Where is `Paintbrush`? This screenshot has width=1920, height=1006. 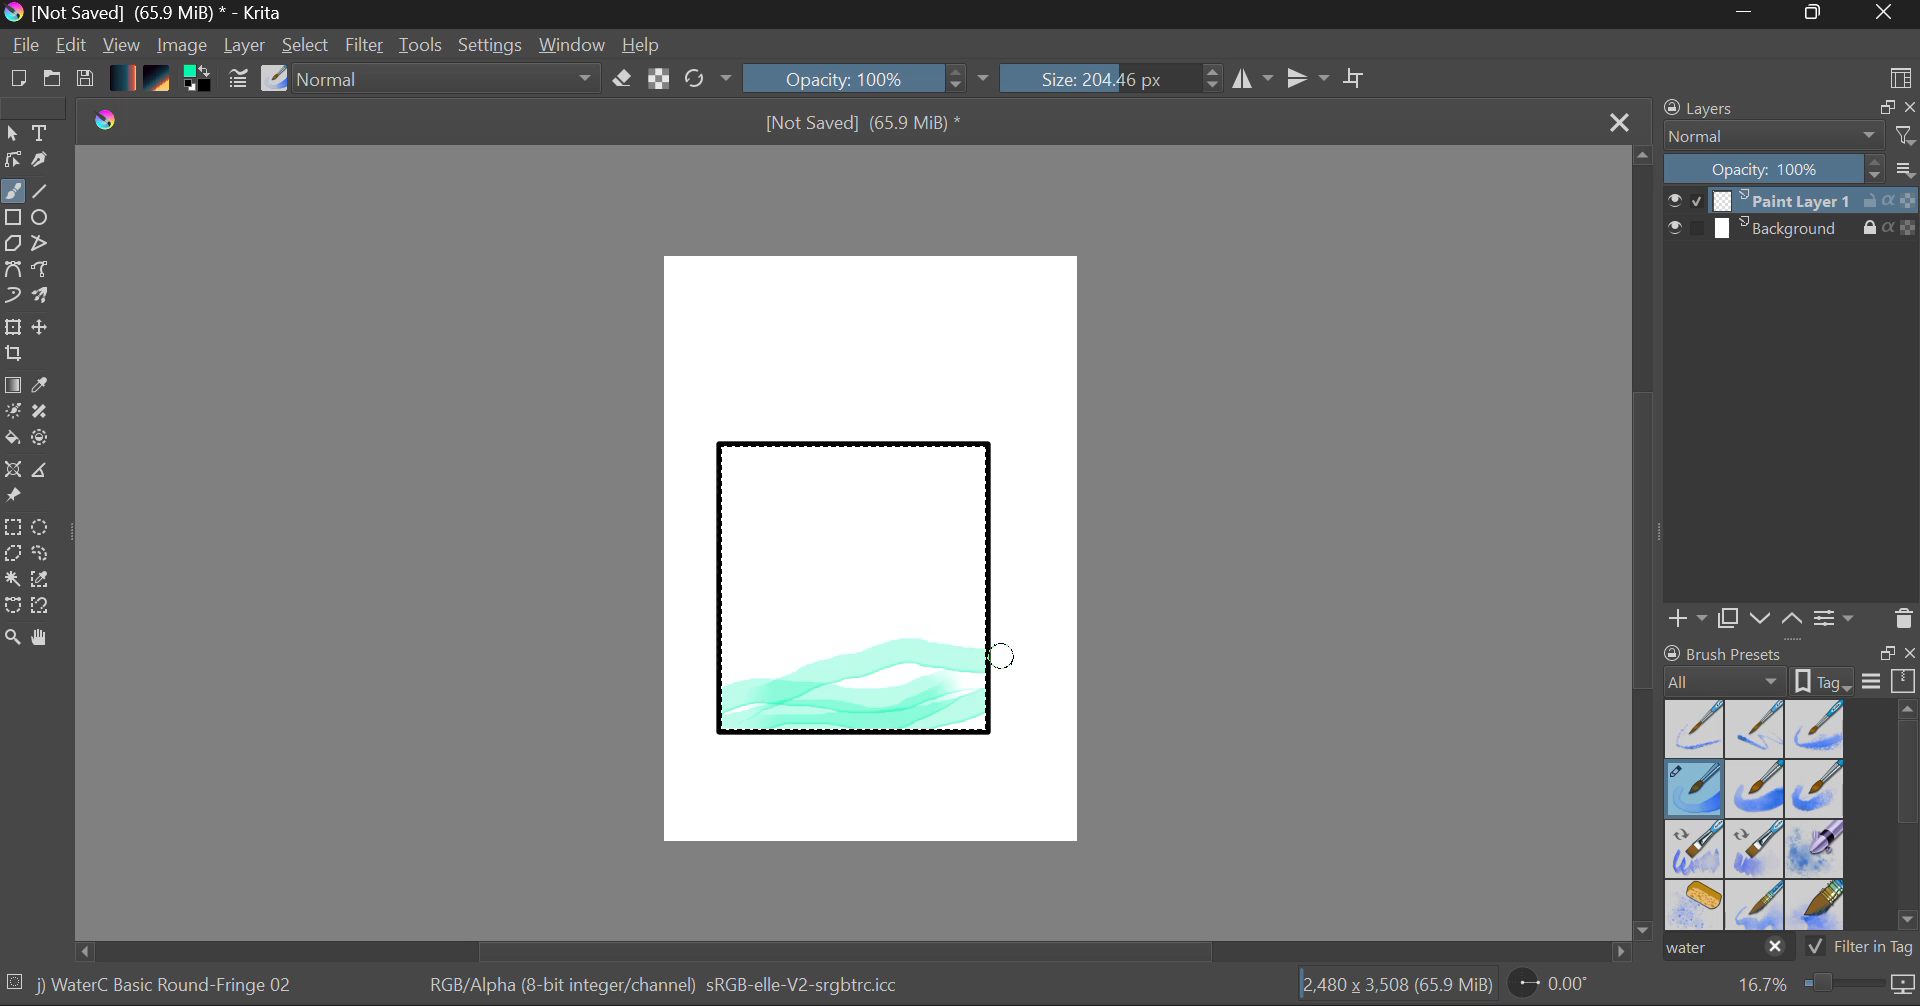
Paintbrush is located at coordinates (12, 193).